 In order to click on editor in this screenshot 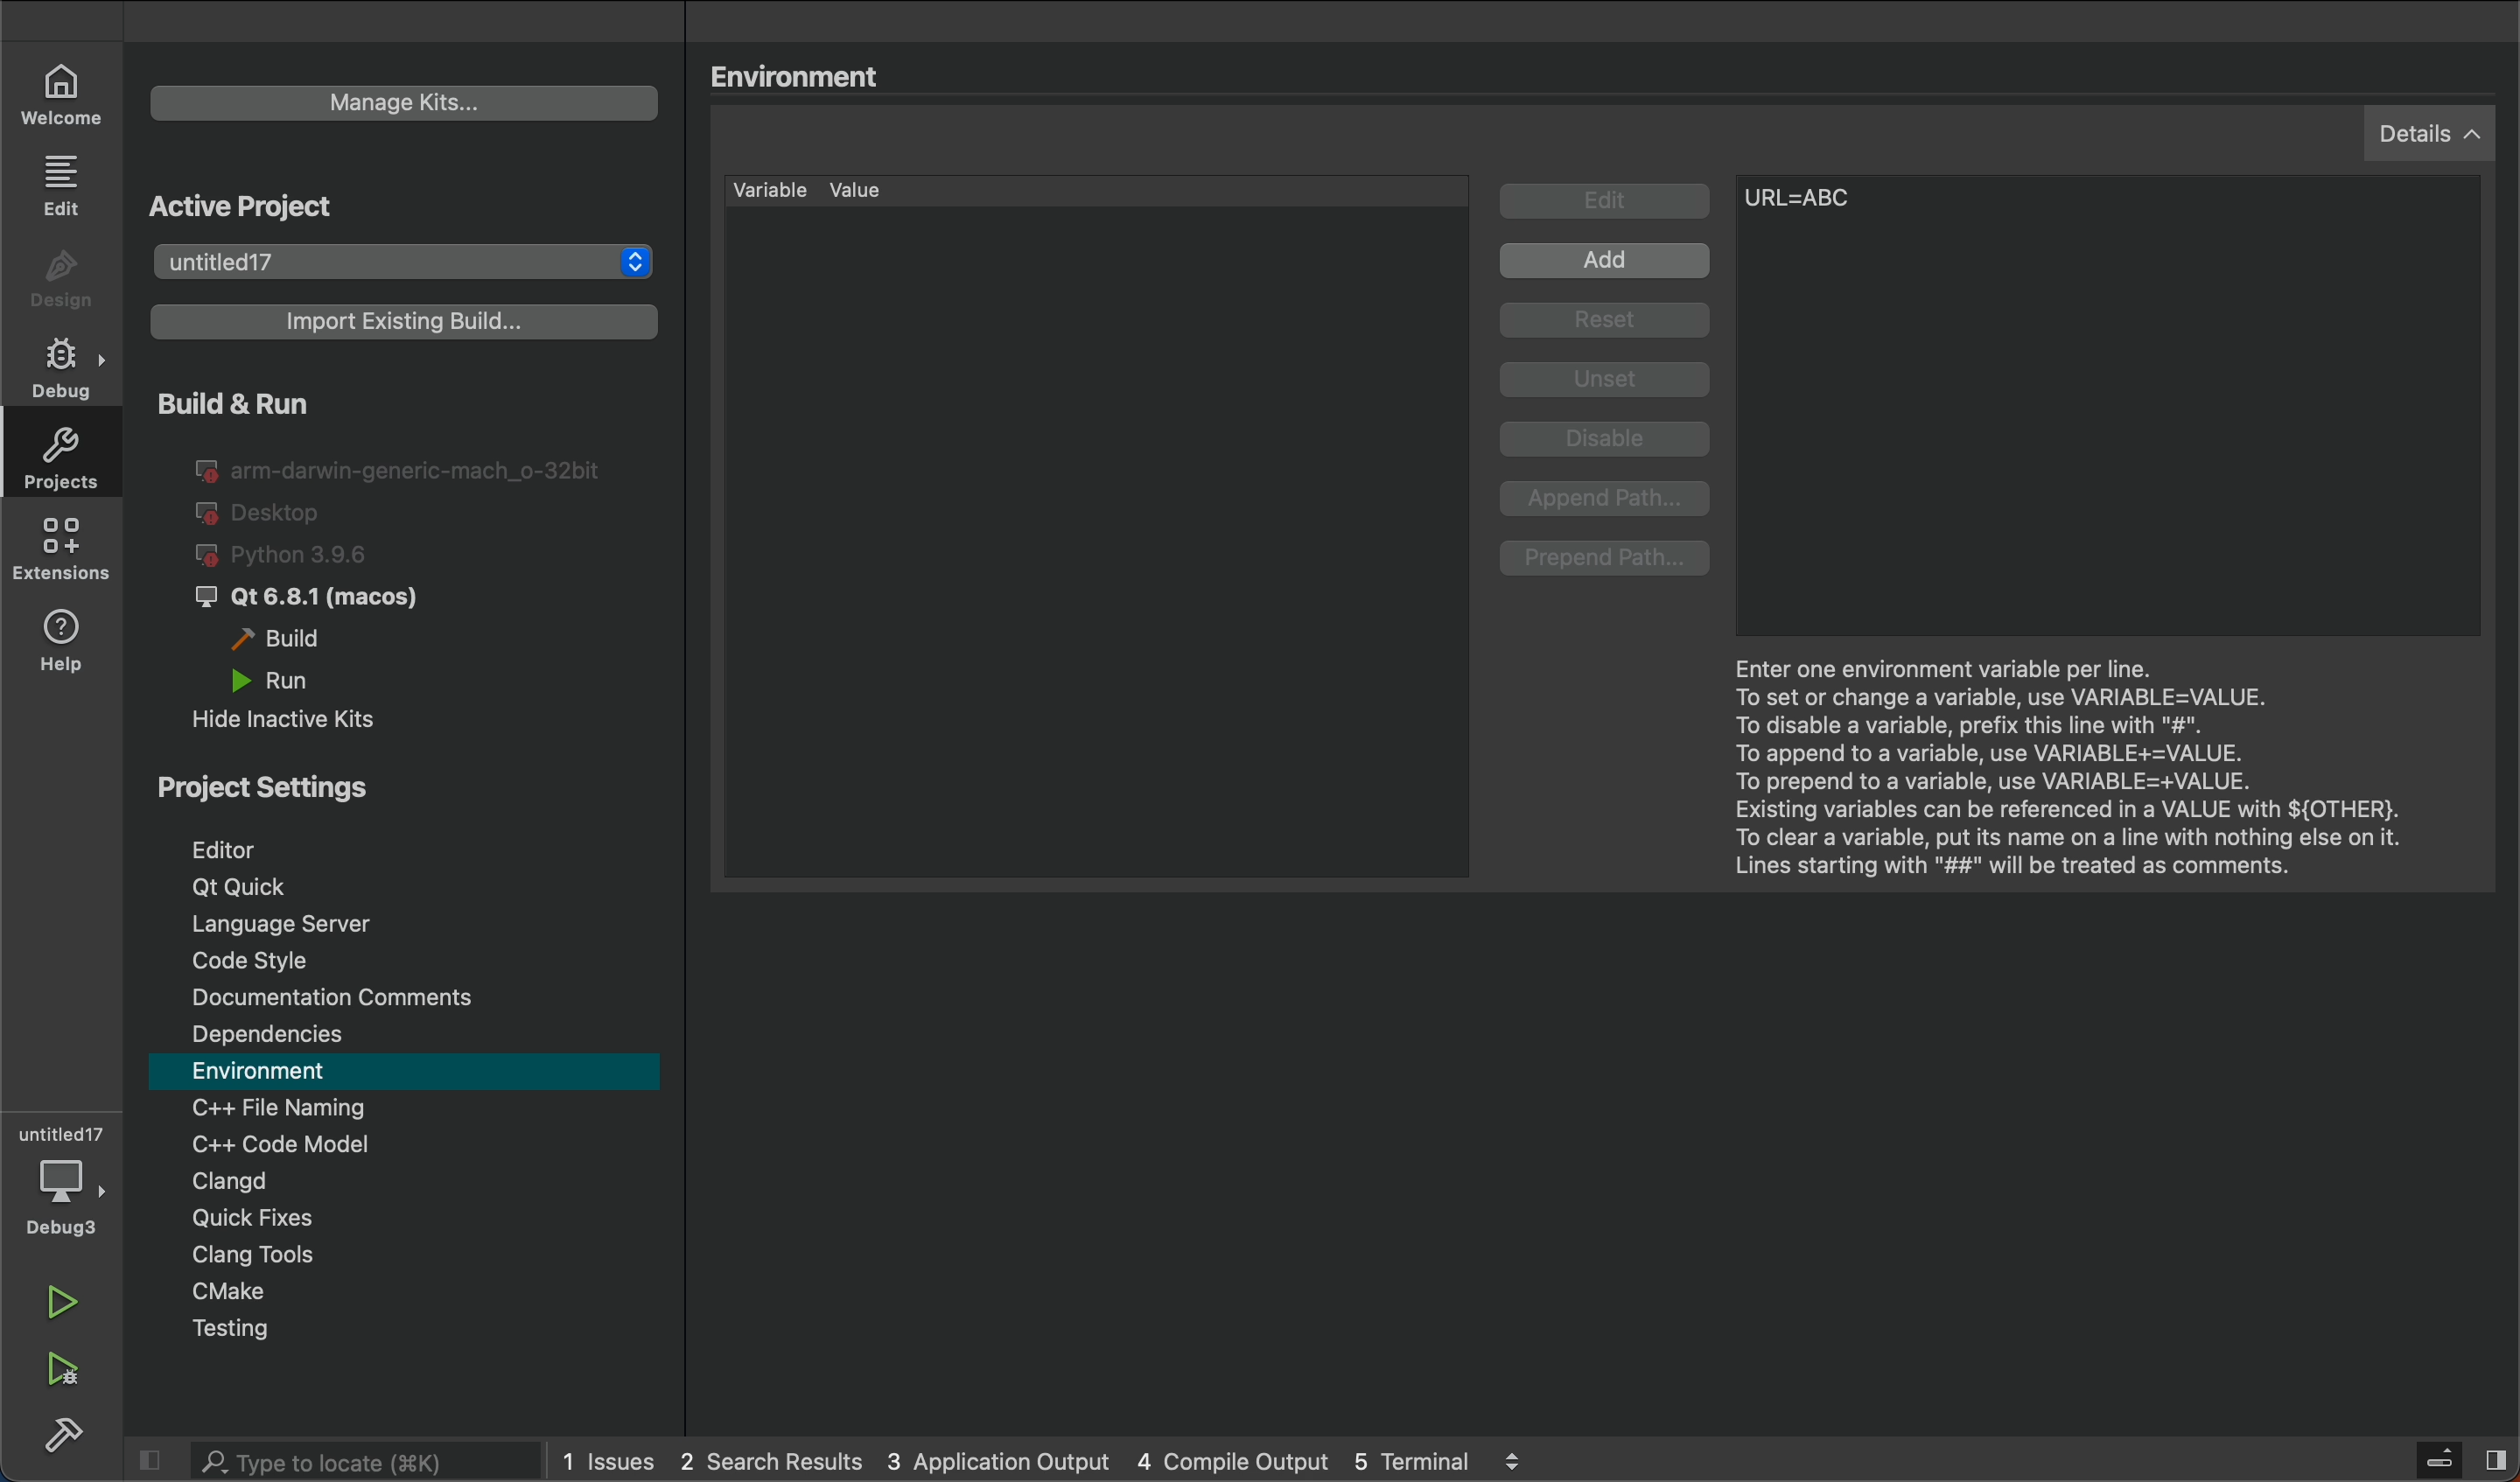, I will do `click(400, 843)`.